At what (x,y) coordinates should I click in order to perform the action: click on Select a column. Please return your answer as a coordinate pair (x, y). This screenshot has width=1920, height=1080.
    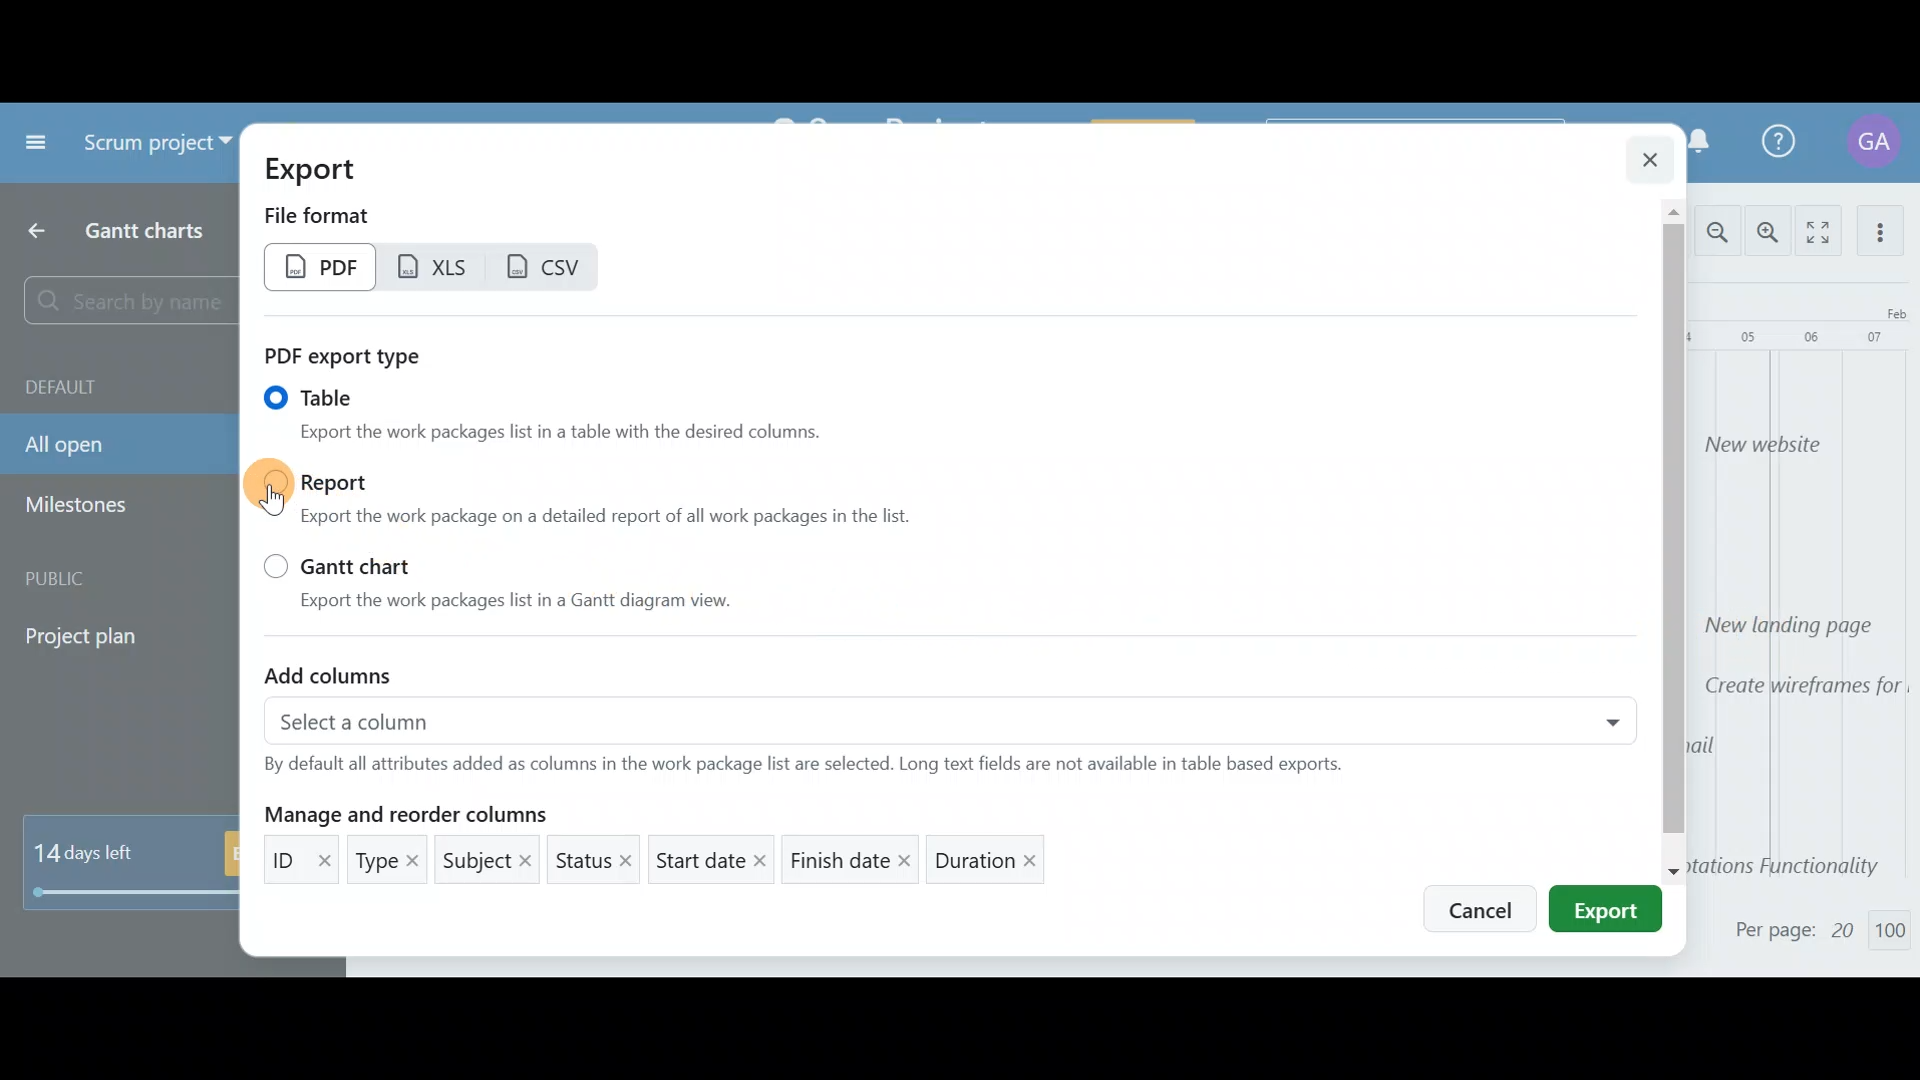
    Looking at the image, I should click on (946, 719).